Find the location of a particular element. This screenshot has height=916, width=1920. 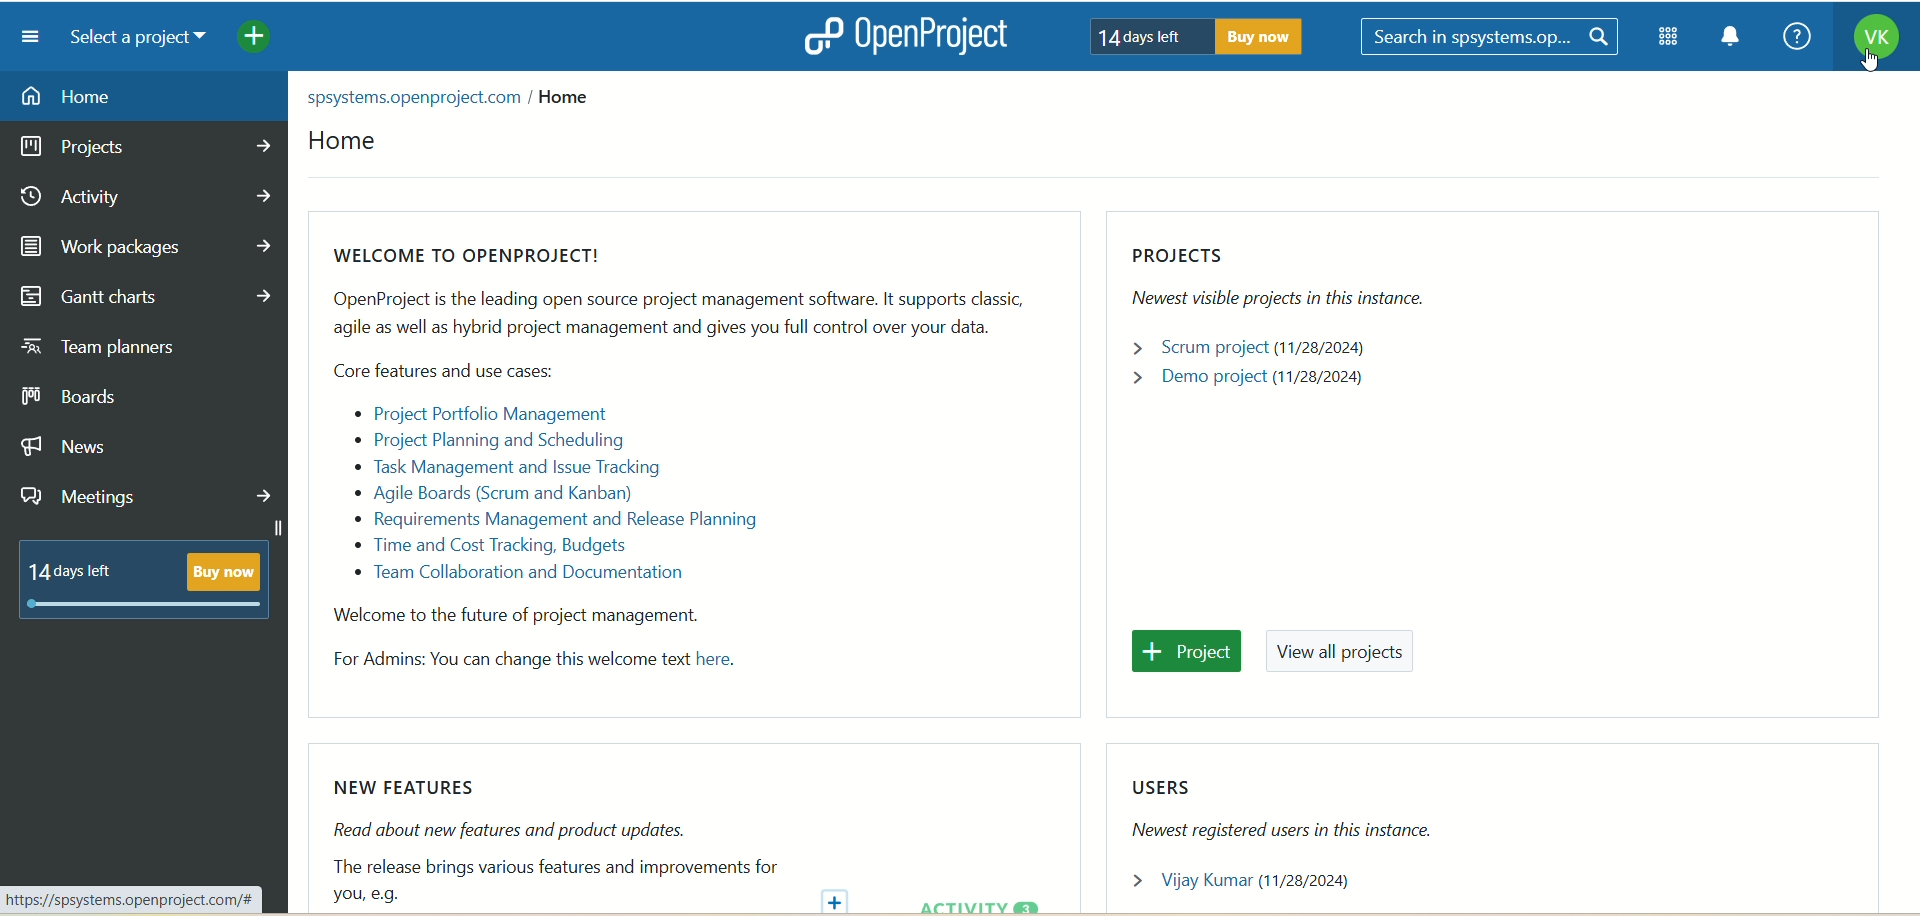

add menu is located at coordinates (256, 39).